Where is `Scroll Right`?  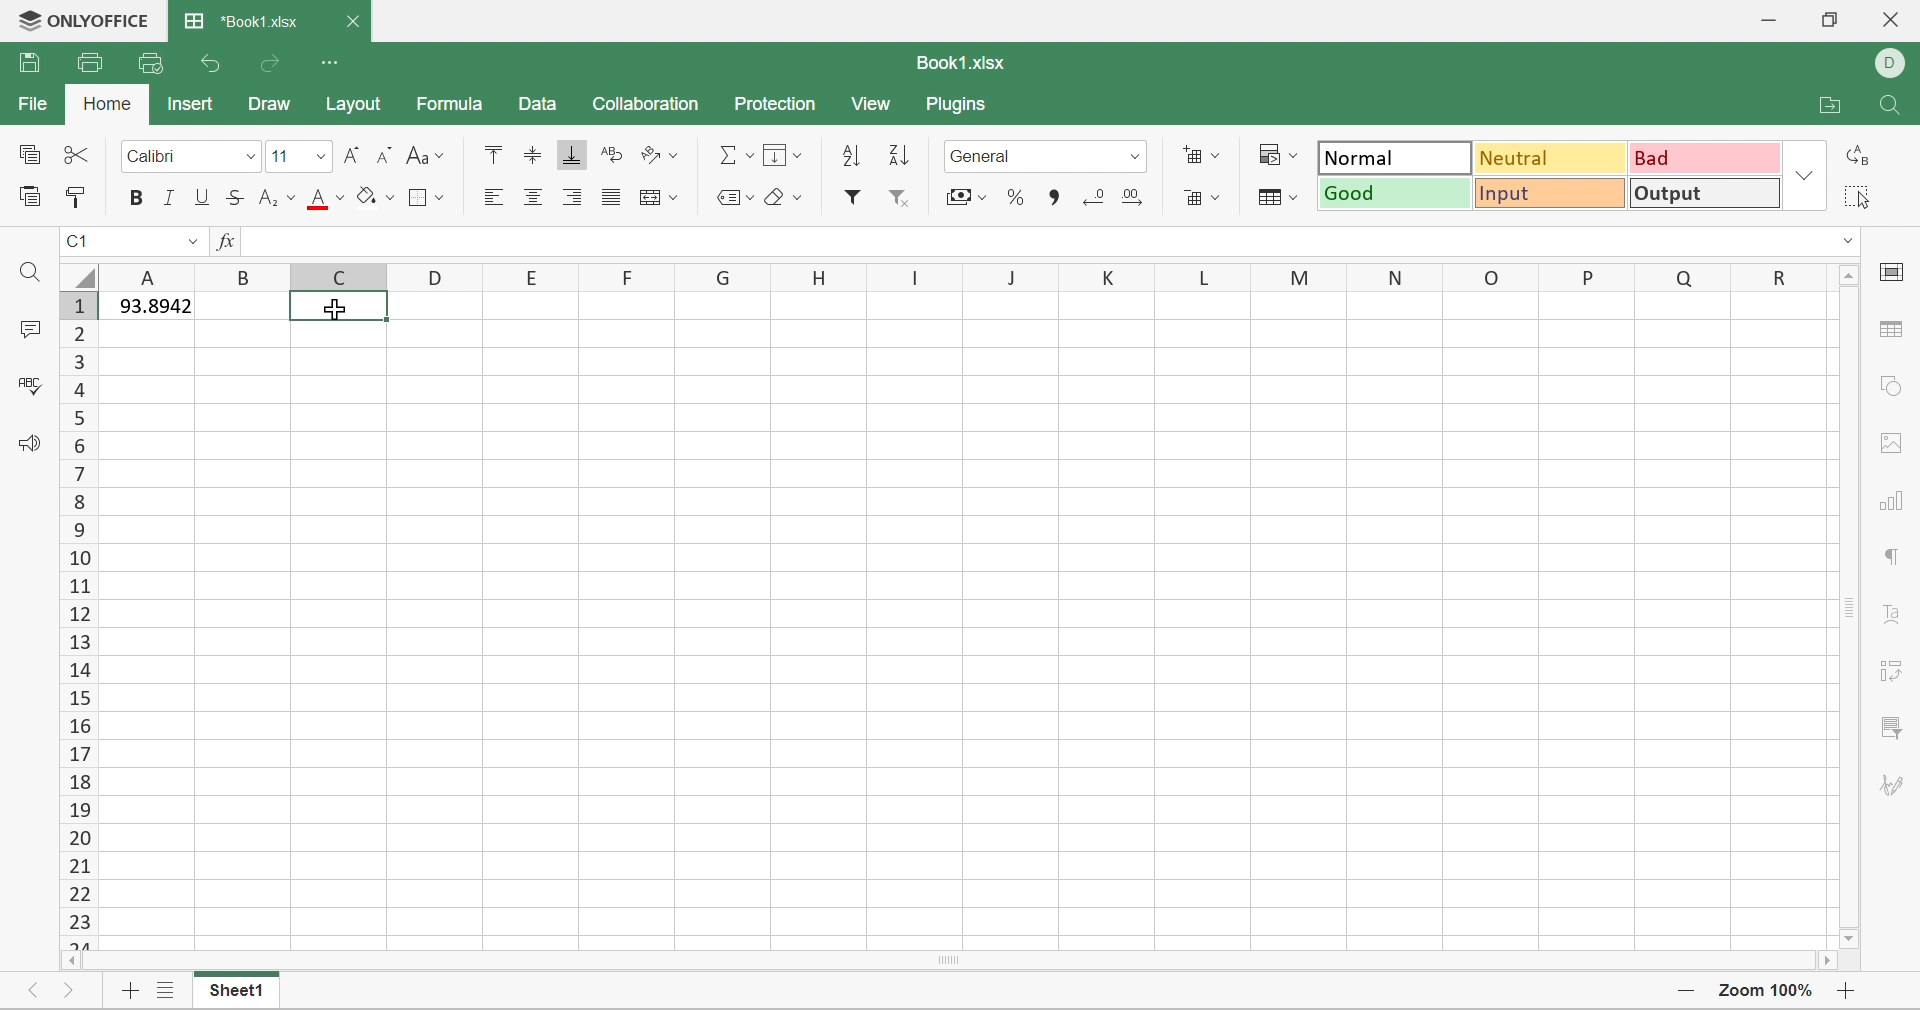 Scroll Right is located at coordinates (1821, 963).